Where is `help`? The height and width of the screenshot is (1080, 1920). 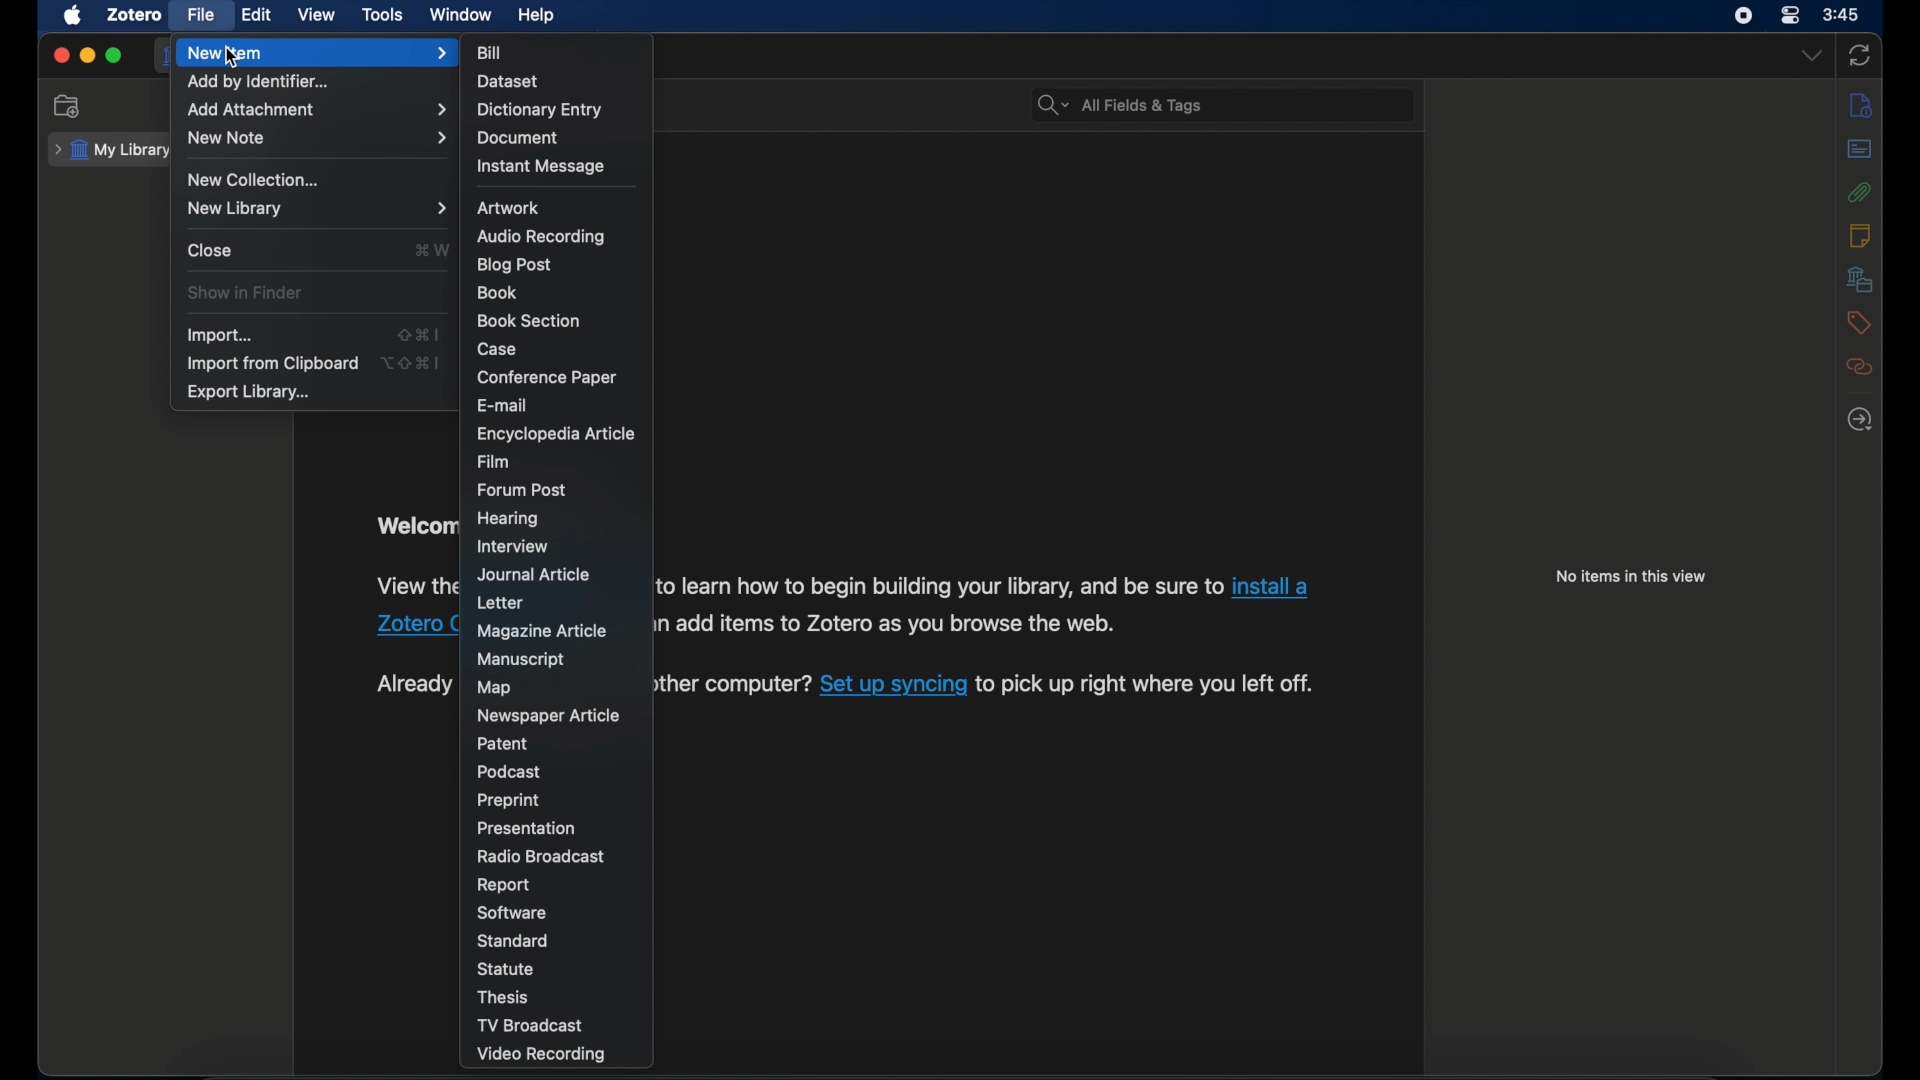 help is located at coordinates (536, 16).